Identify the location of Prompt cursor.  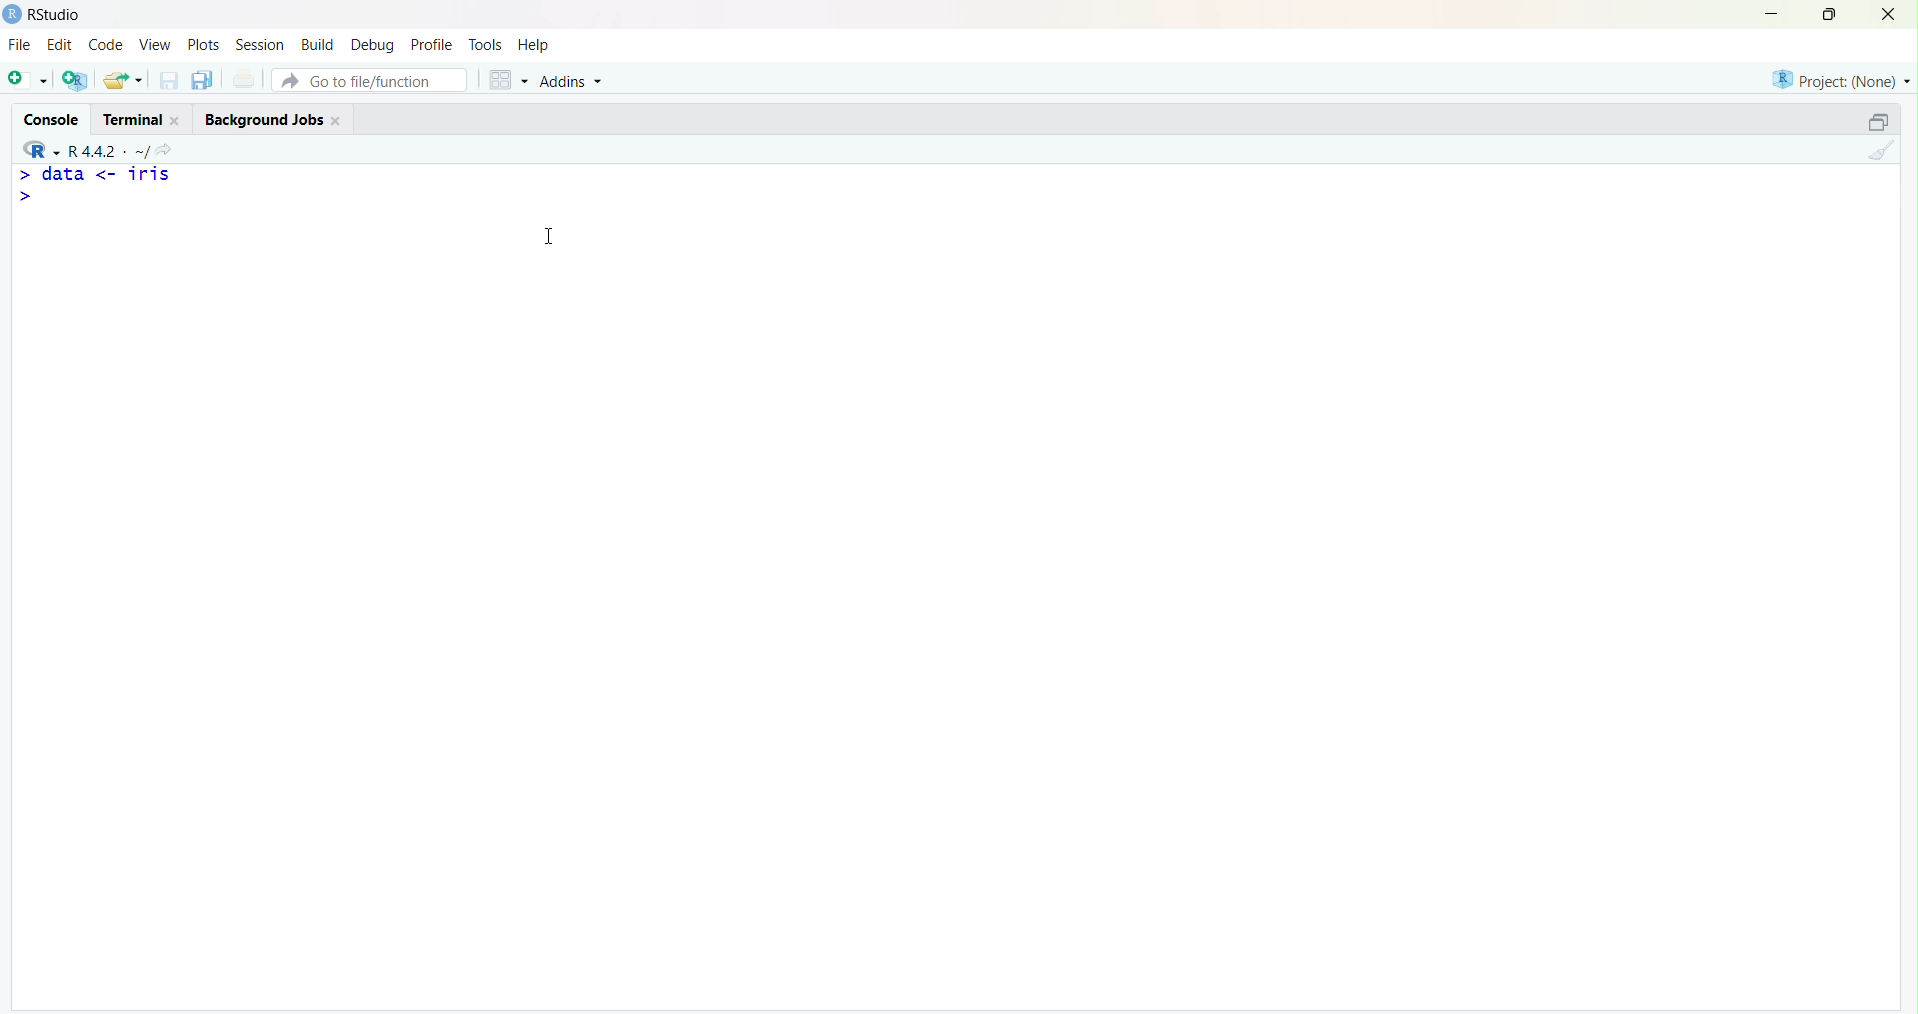
(23, 174).